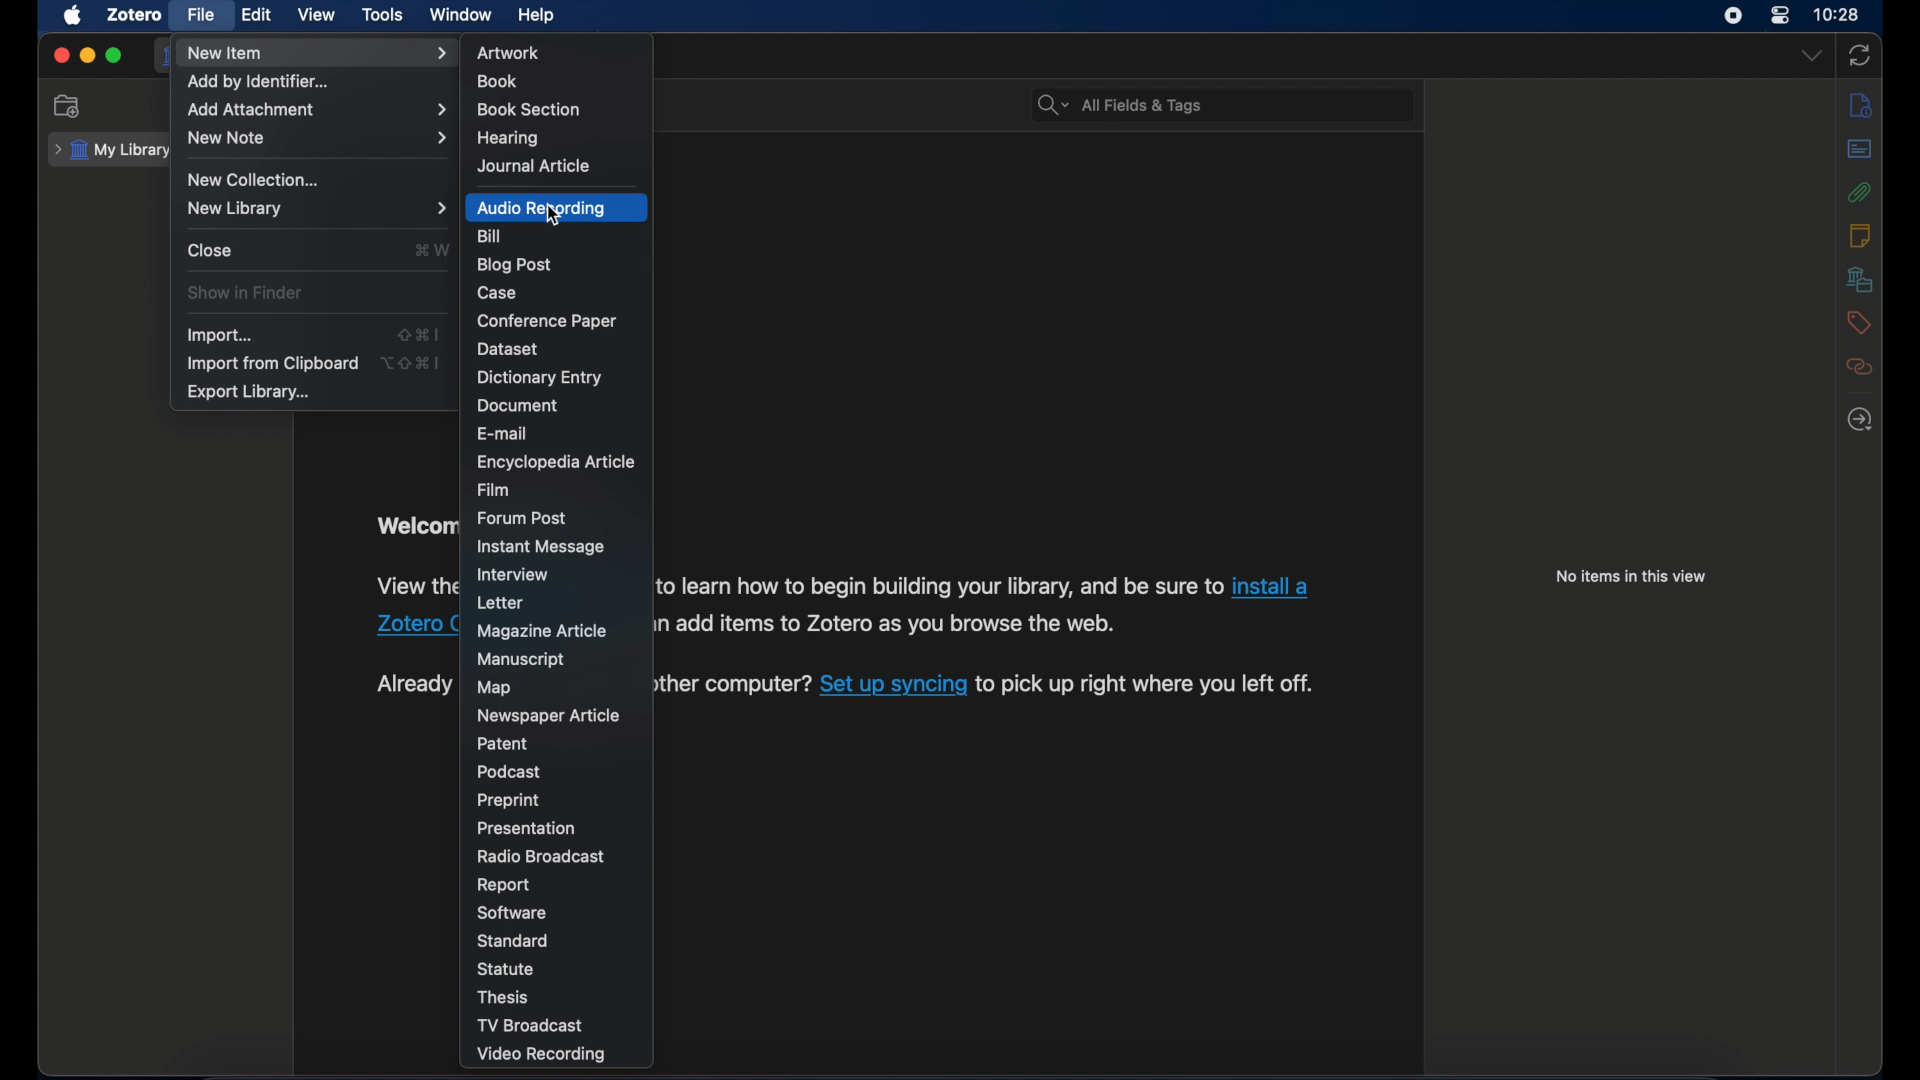 The image size is (1920, 1080). Describe the element at coordinates (508, 996) in the screenshot. I see `thesis` at that location.